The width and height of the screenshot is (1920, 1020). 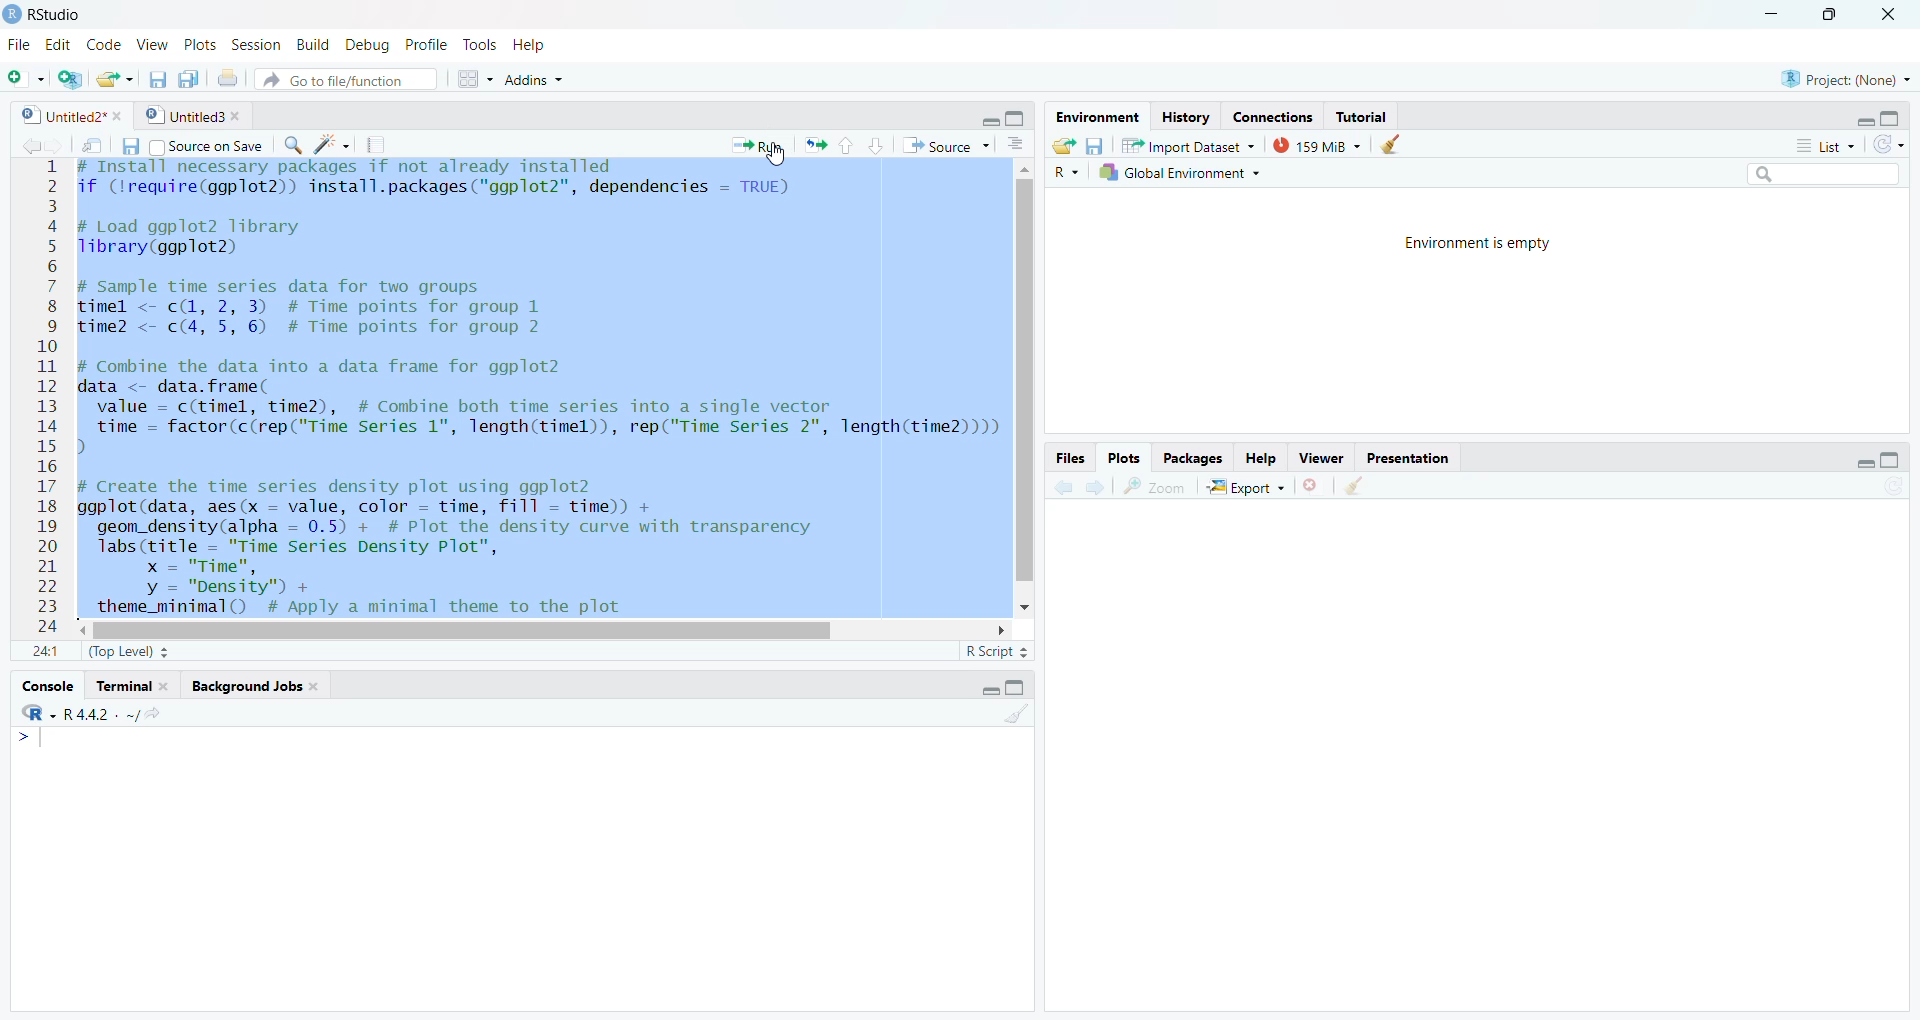 I want to click on Rows, so click(x=43, y=400).